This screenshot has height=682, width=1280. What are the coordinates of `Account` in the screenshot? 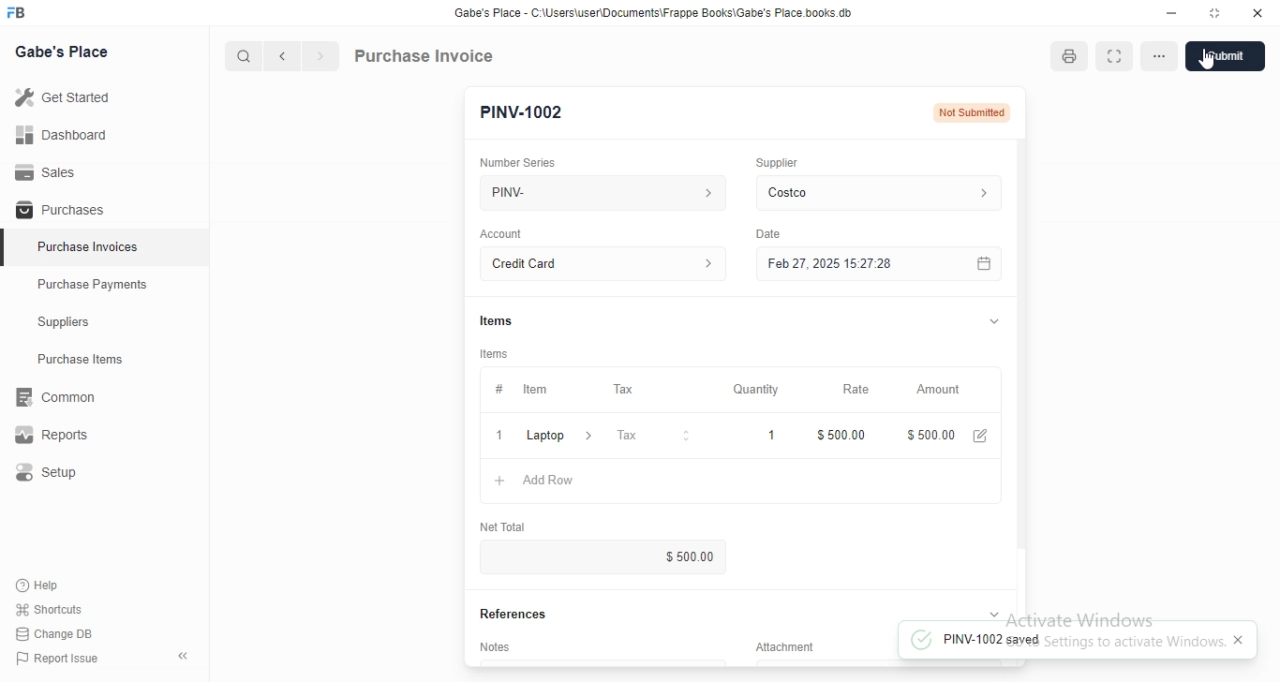 It's located at (501, 234).